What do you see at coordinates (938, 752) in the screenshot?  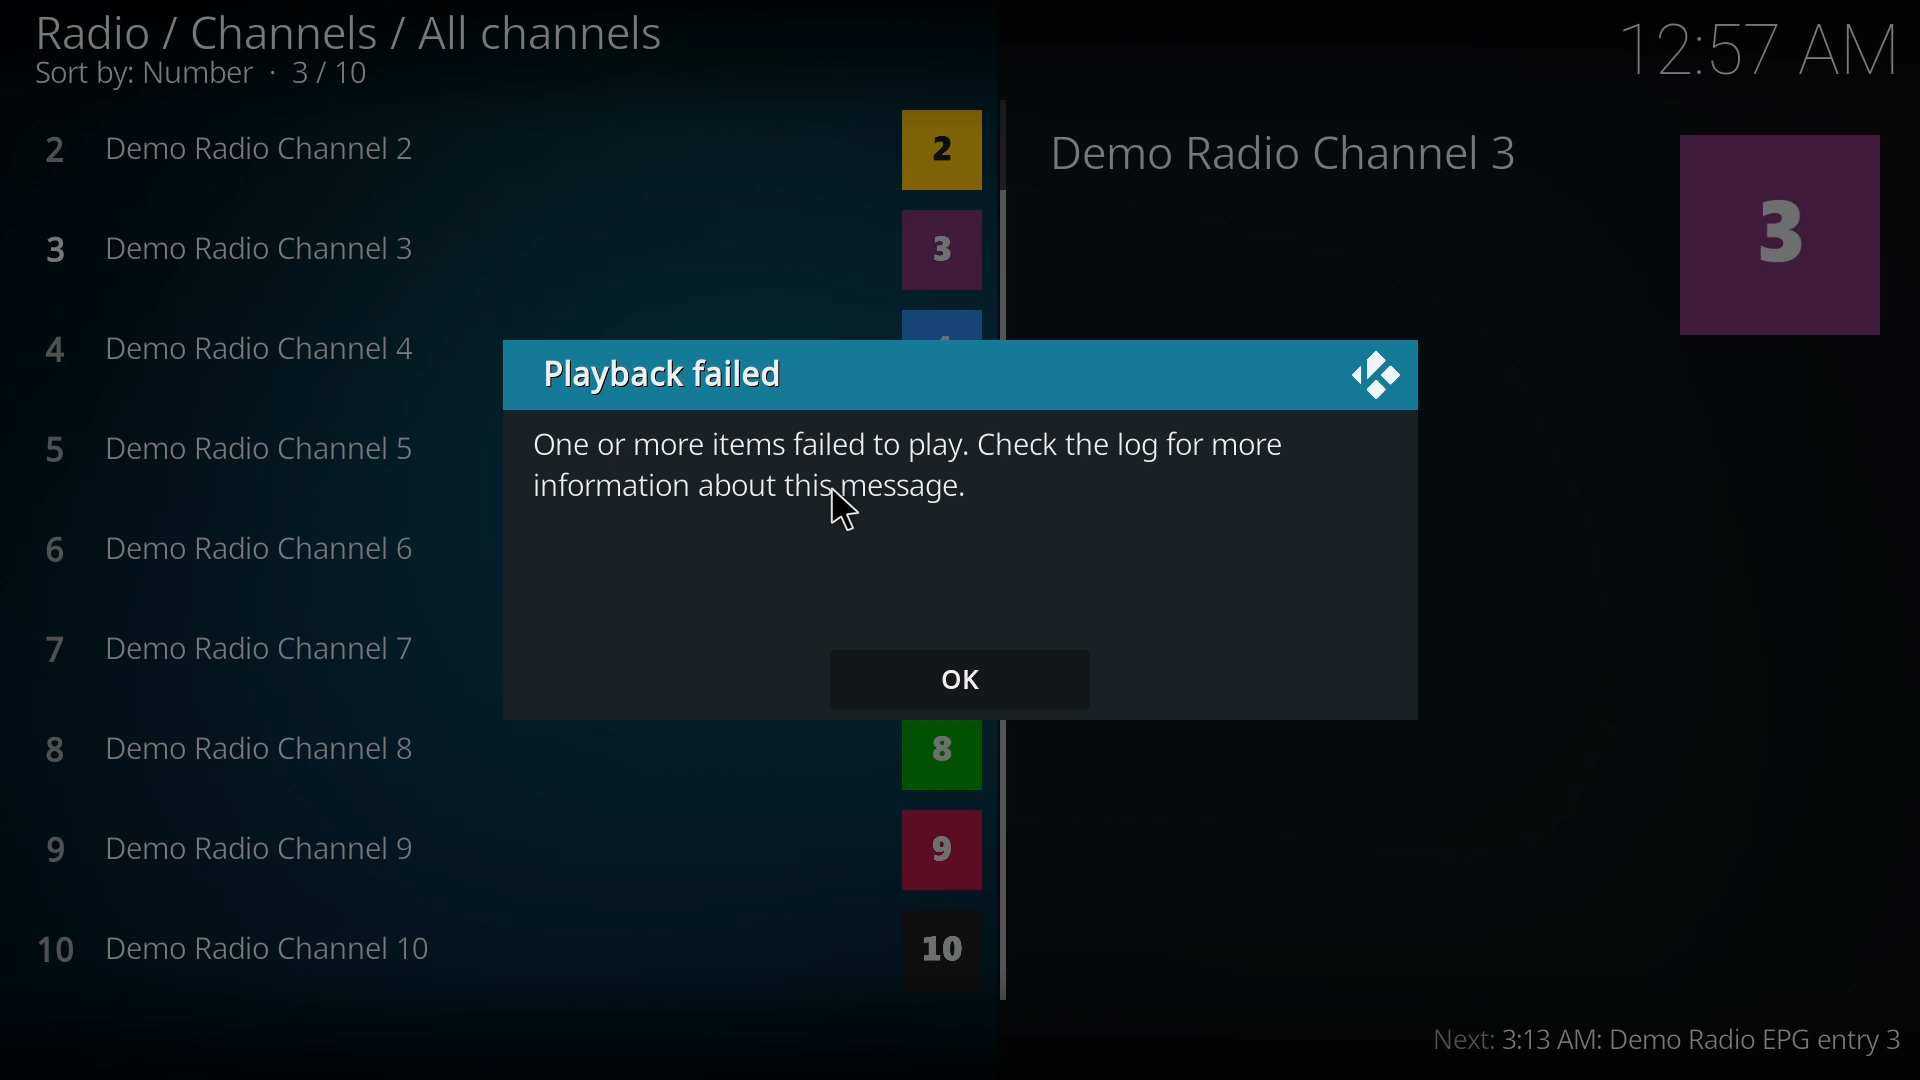 I see `8` at bounding box center [938, 752].